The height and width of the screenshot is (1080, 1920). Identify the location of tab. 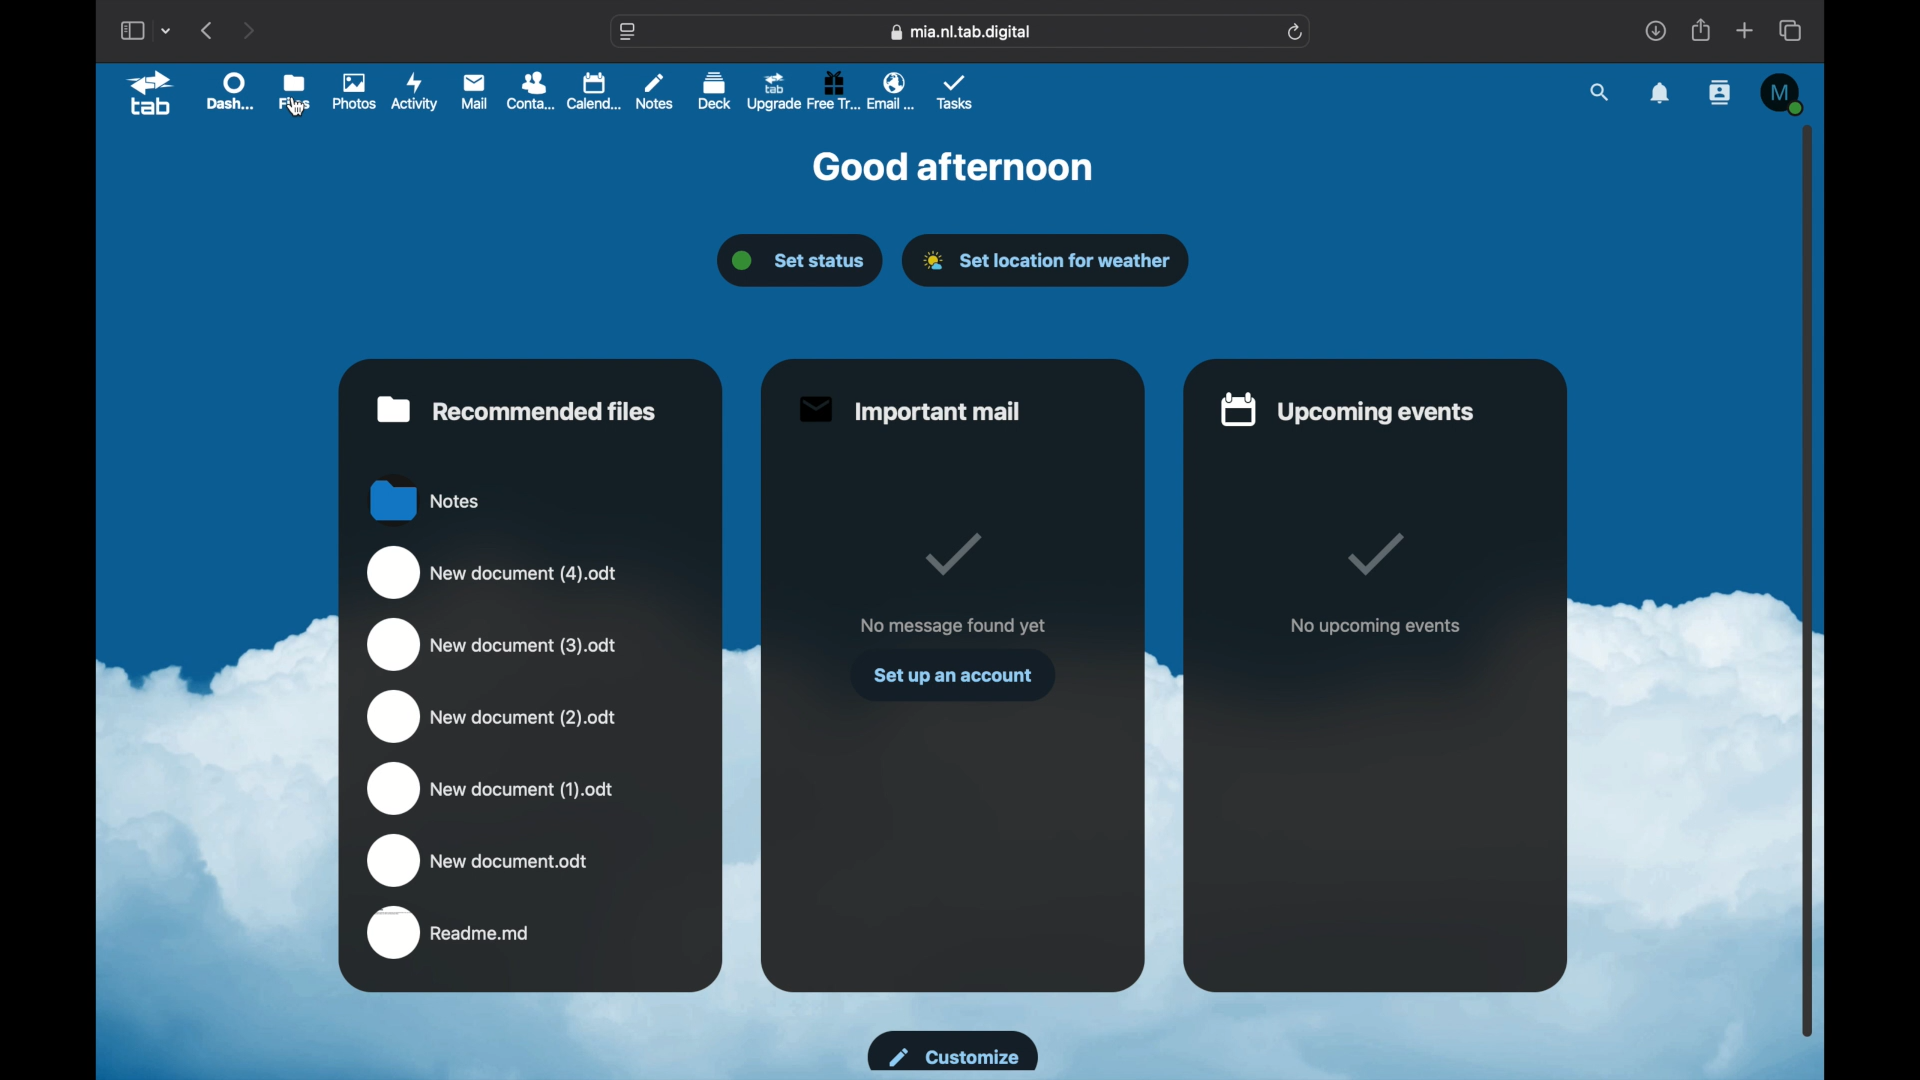
(152, 94).